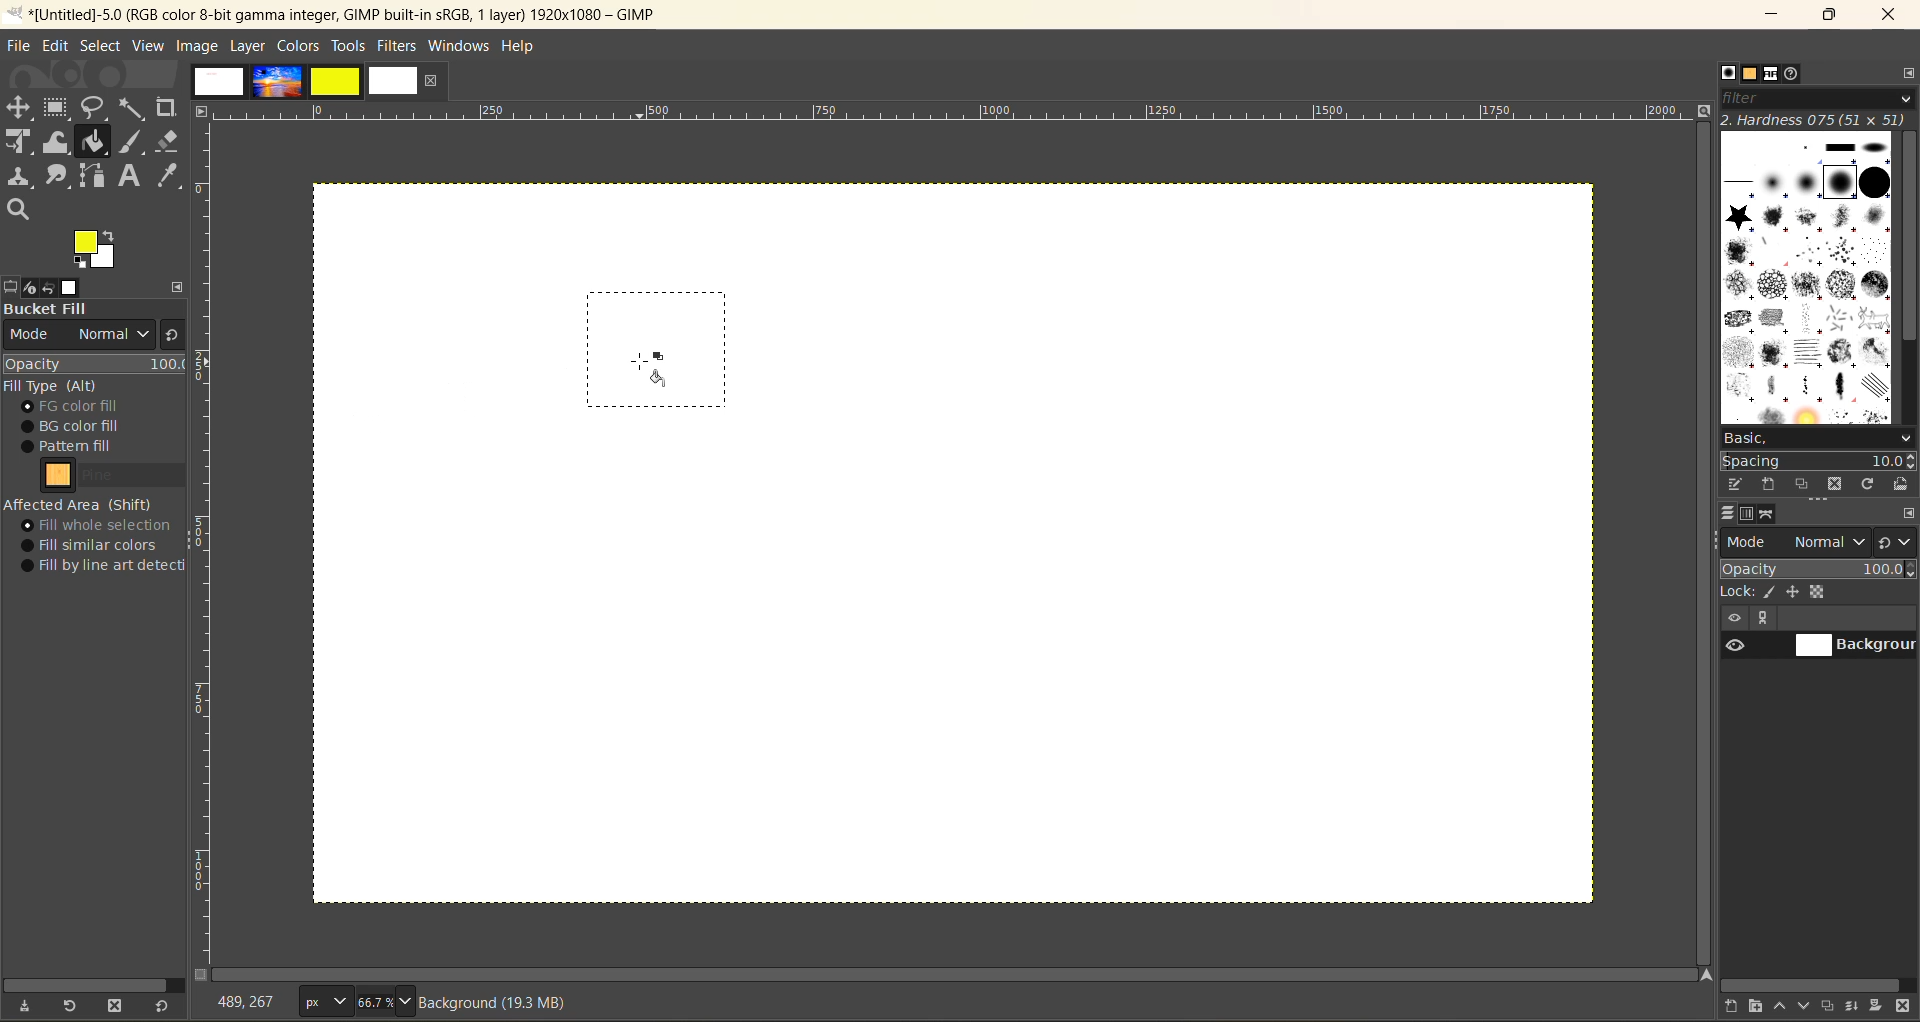  What do you see at coordinates (355, 1002) in the screenshot?
I see `font size` at bounding box center [355, 1002].